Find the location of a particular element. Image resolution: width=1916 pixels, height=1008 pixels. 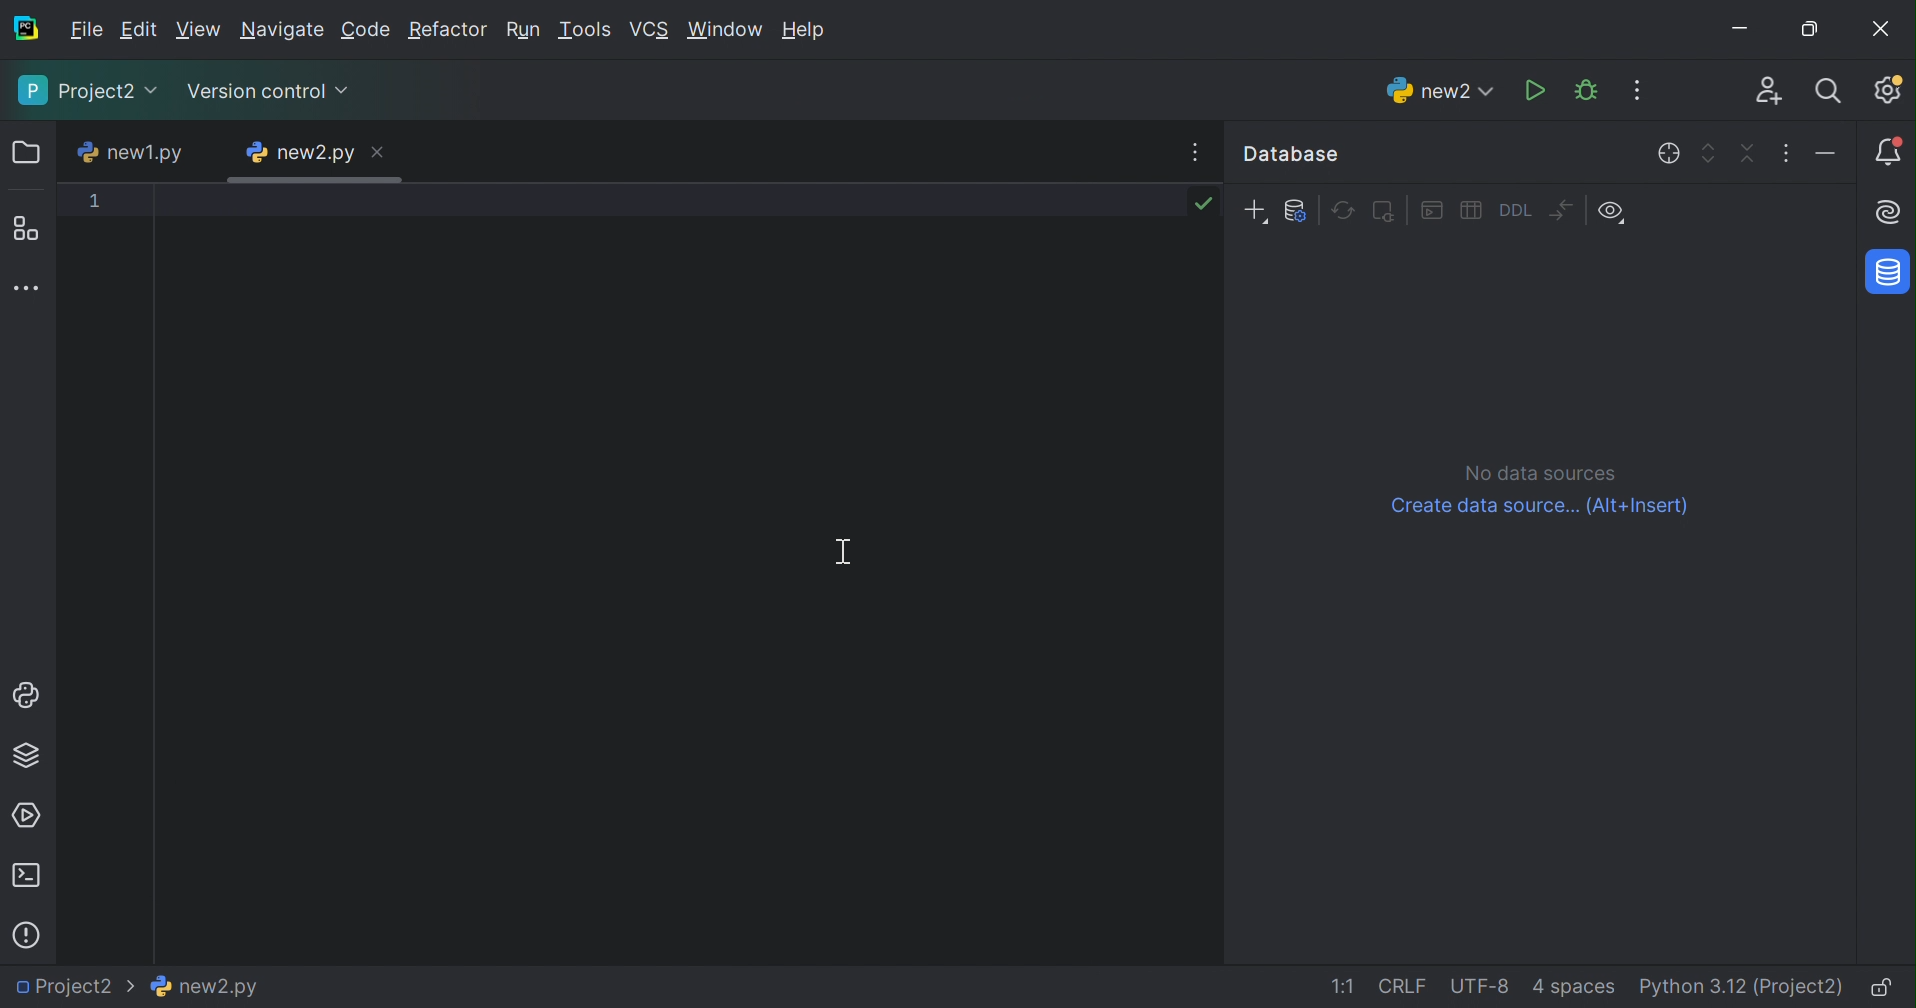

New is located at coordinates (1254, 211).